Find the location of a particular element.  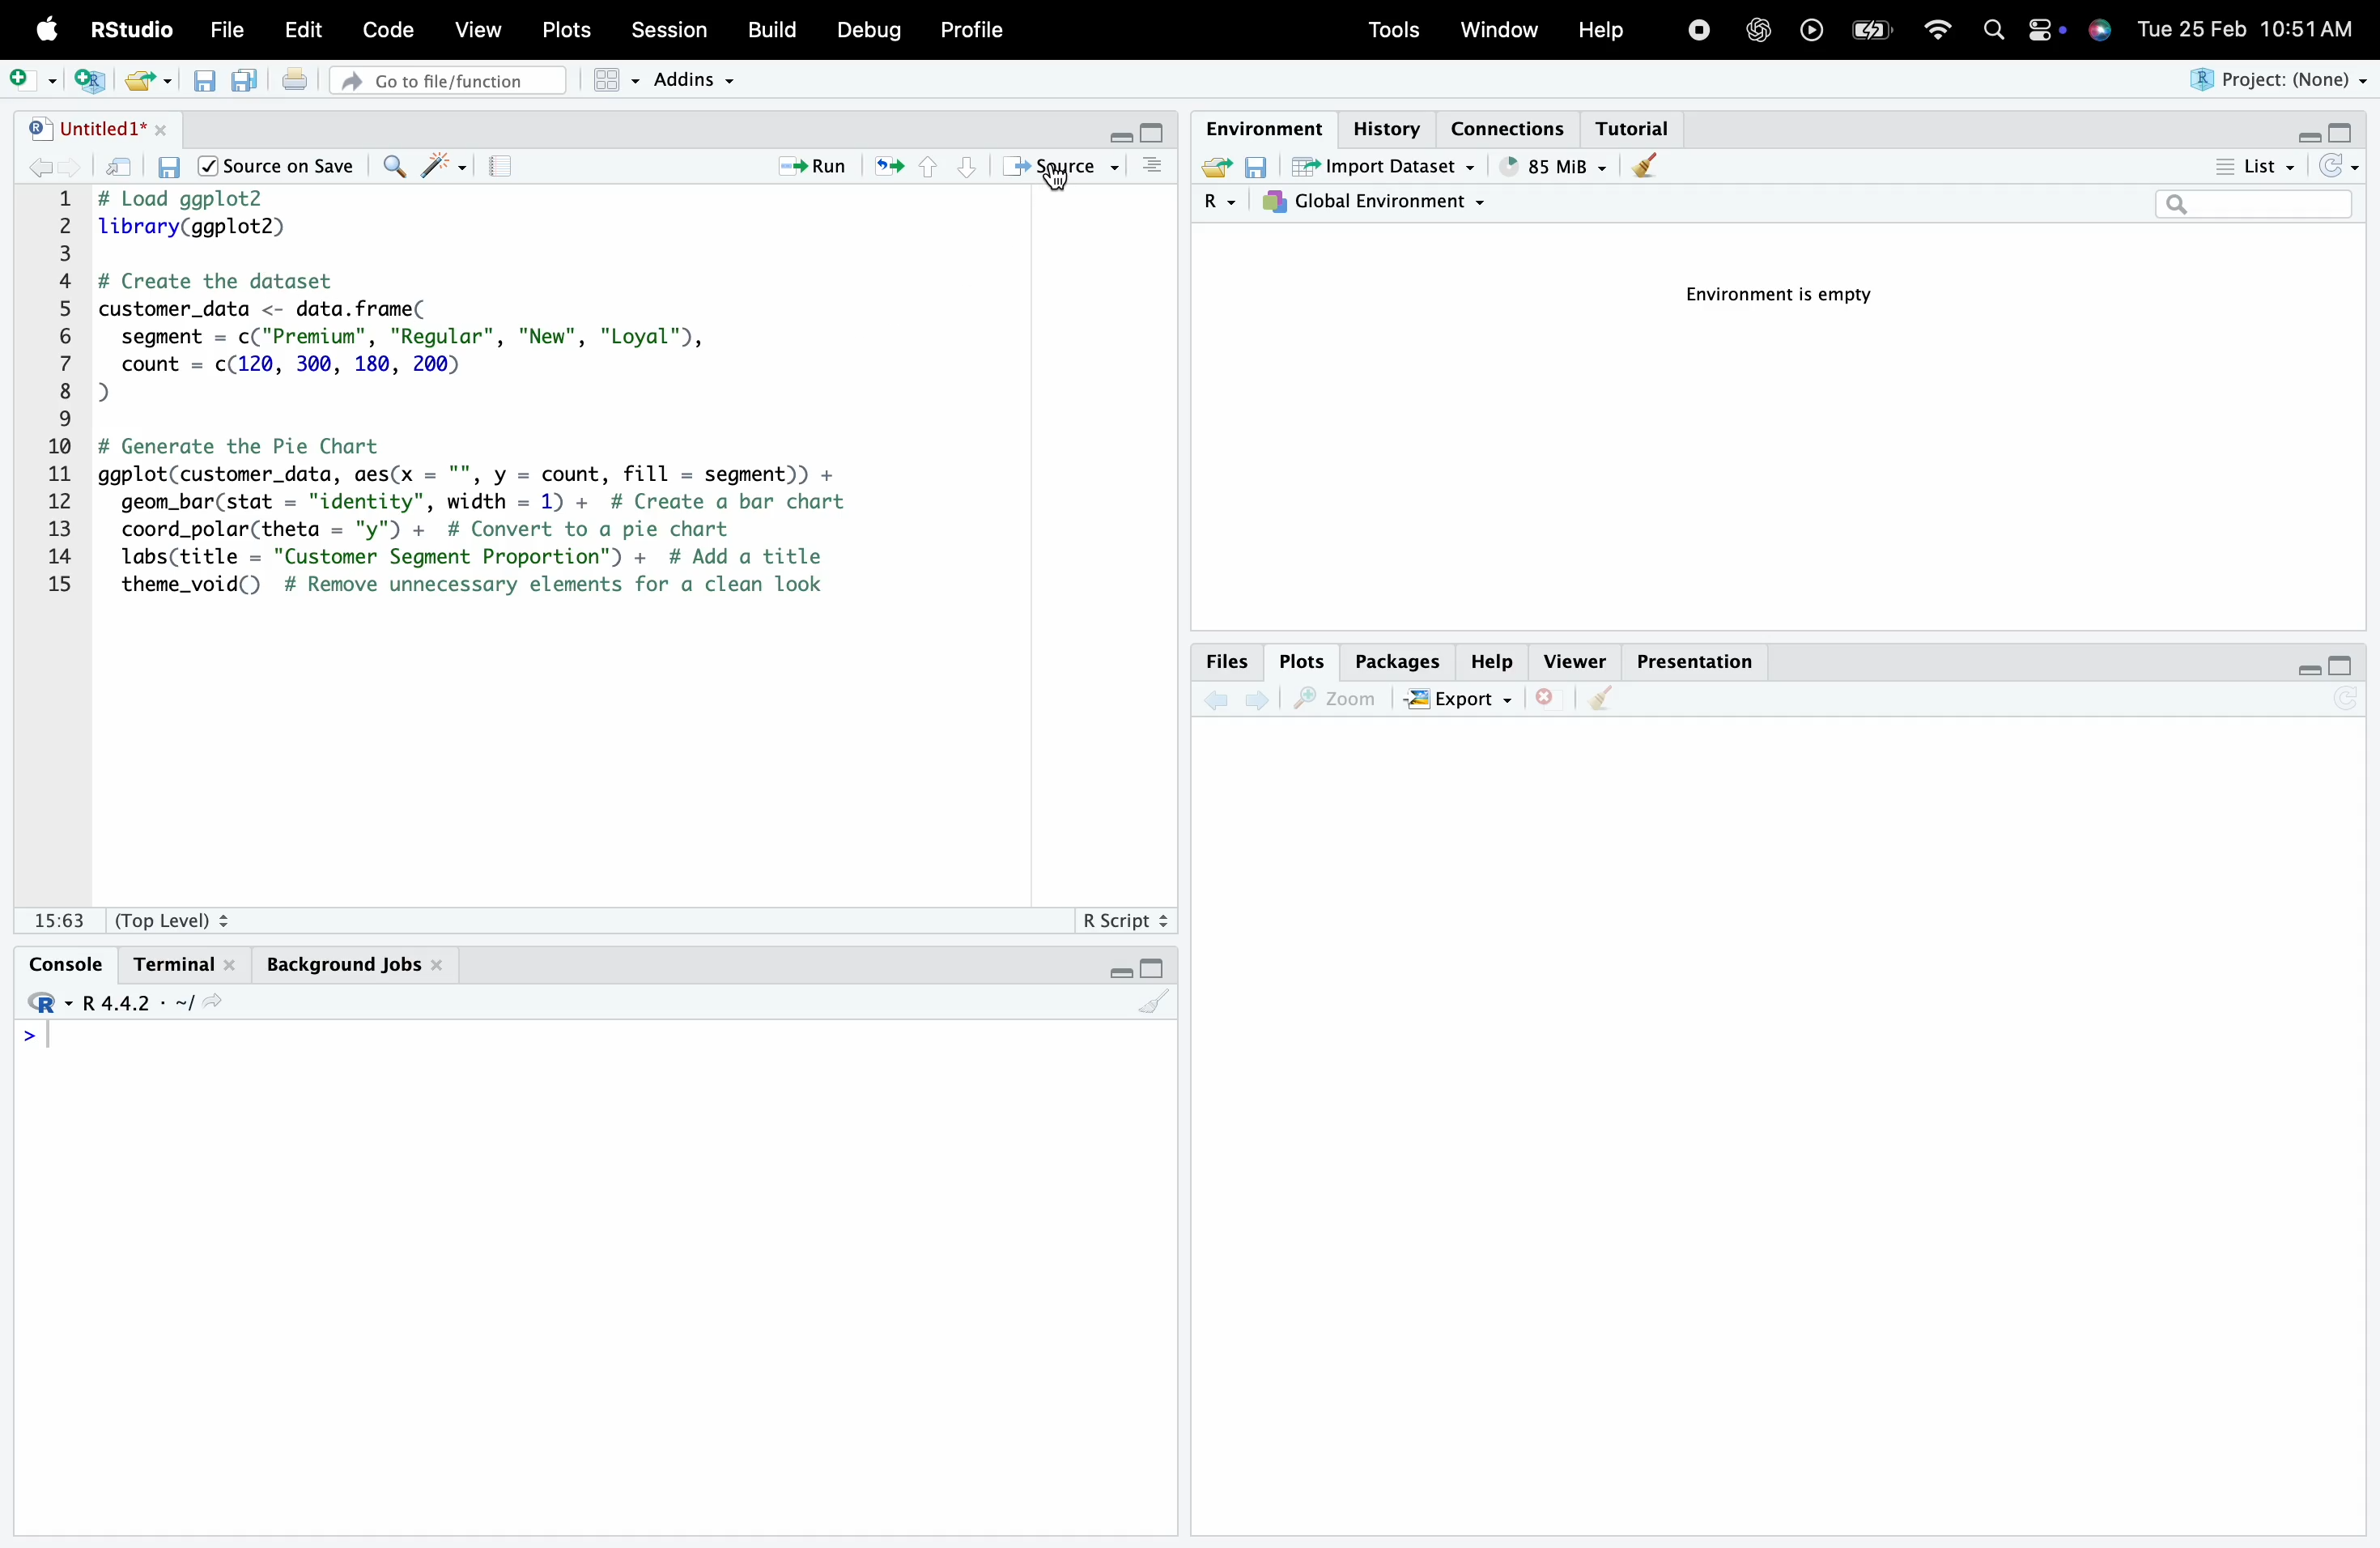

top is located at coordinates (924, 172).